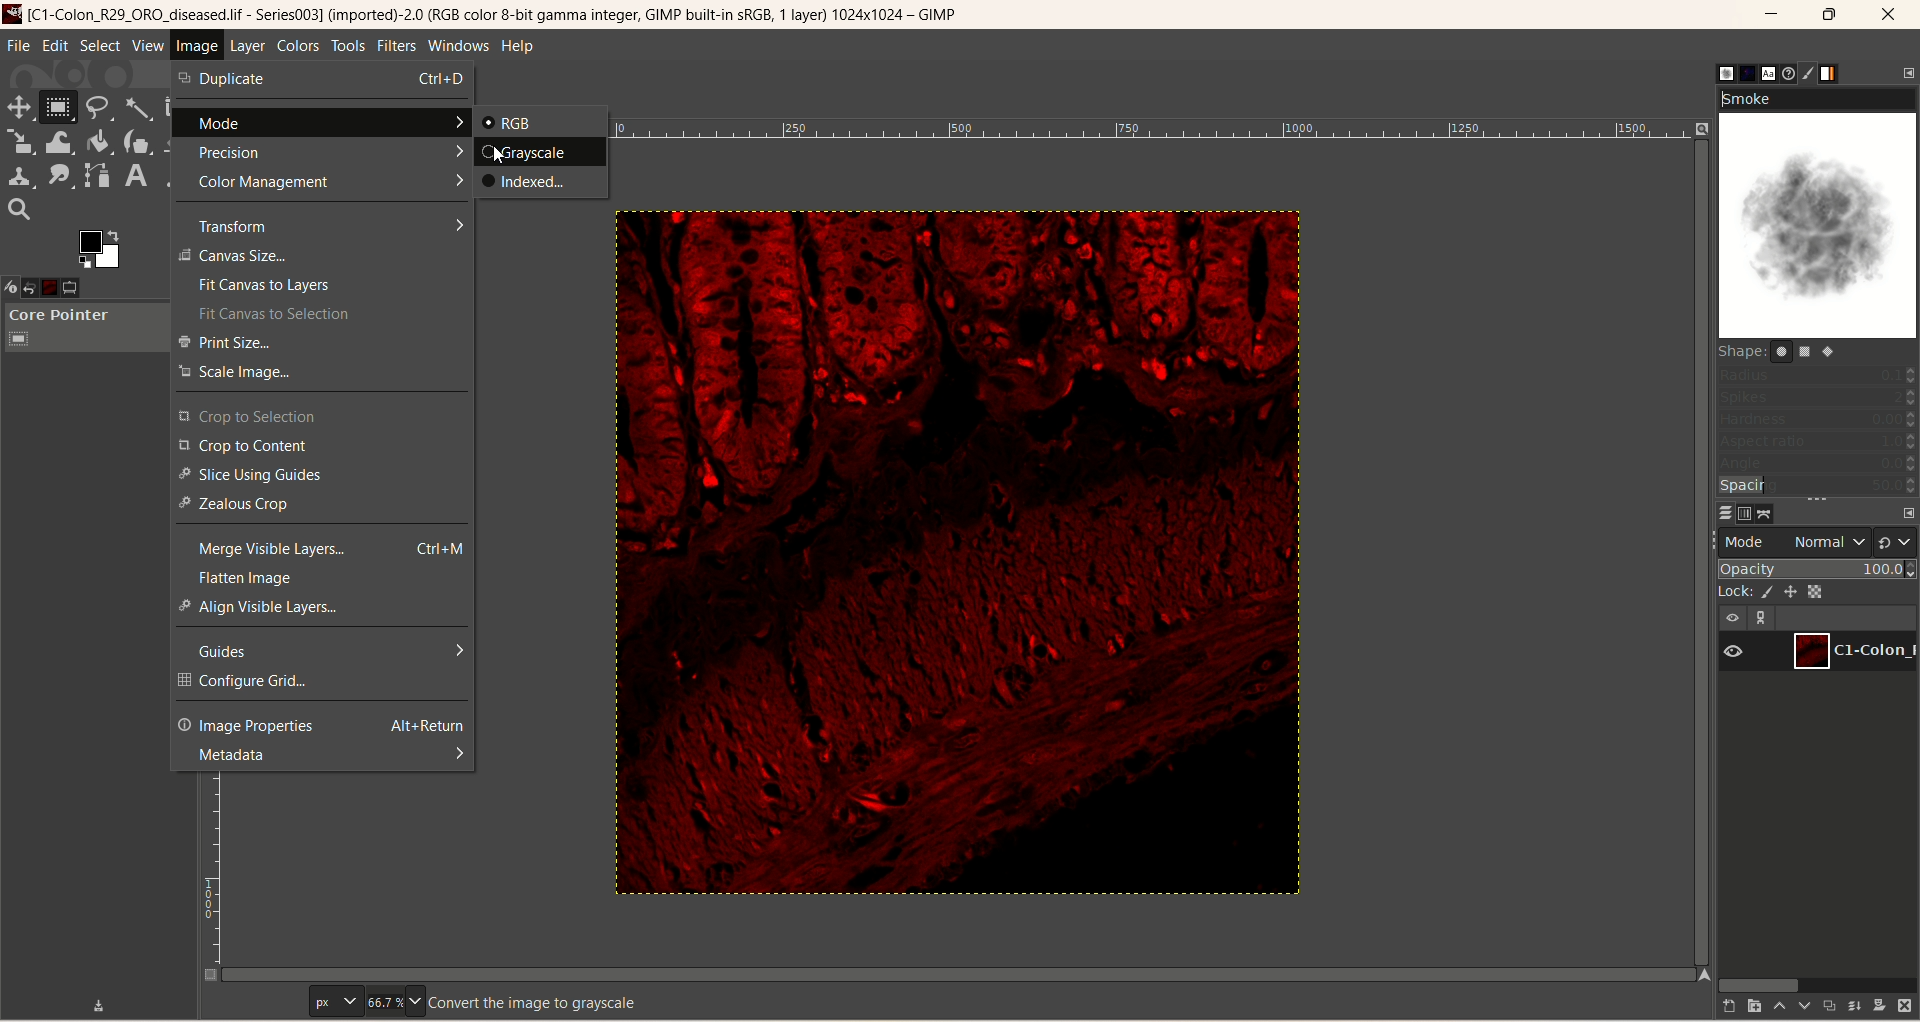  I want to click on pixels, so click(339, 1000).